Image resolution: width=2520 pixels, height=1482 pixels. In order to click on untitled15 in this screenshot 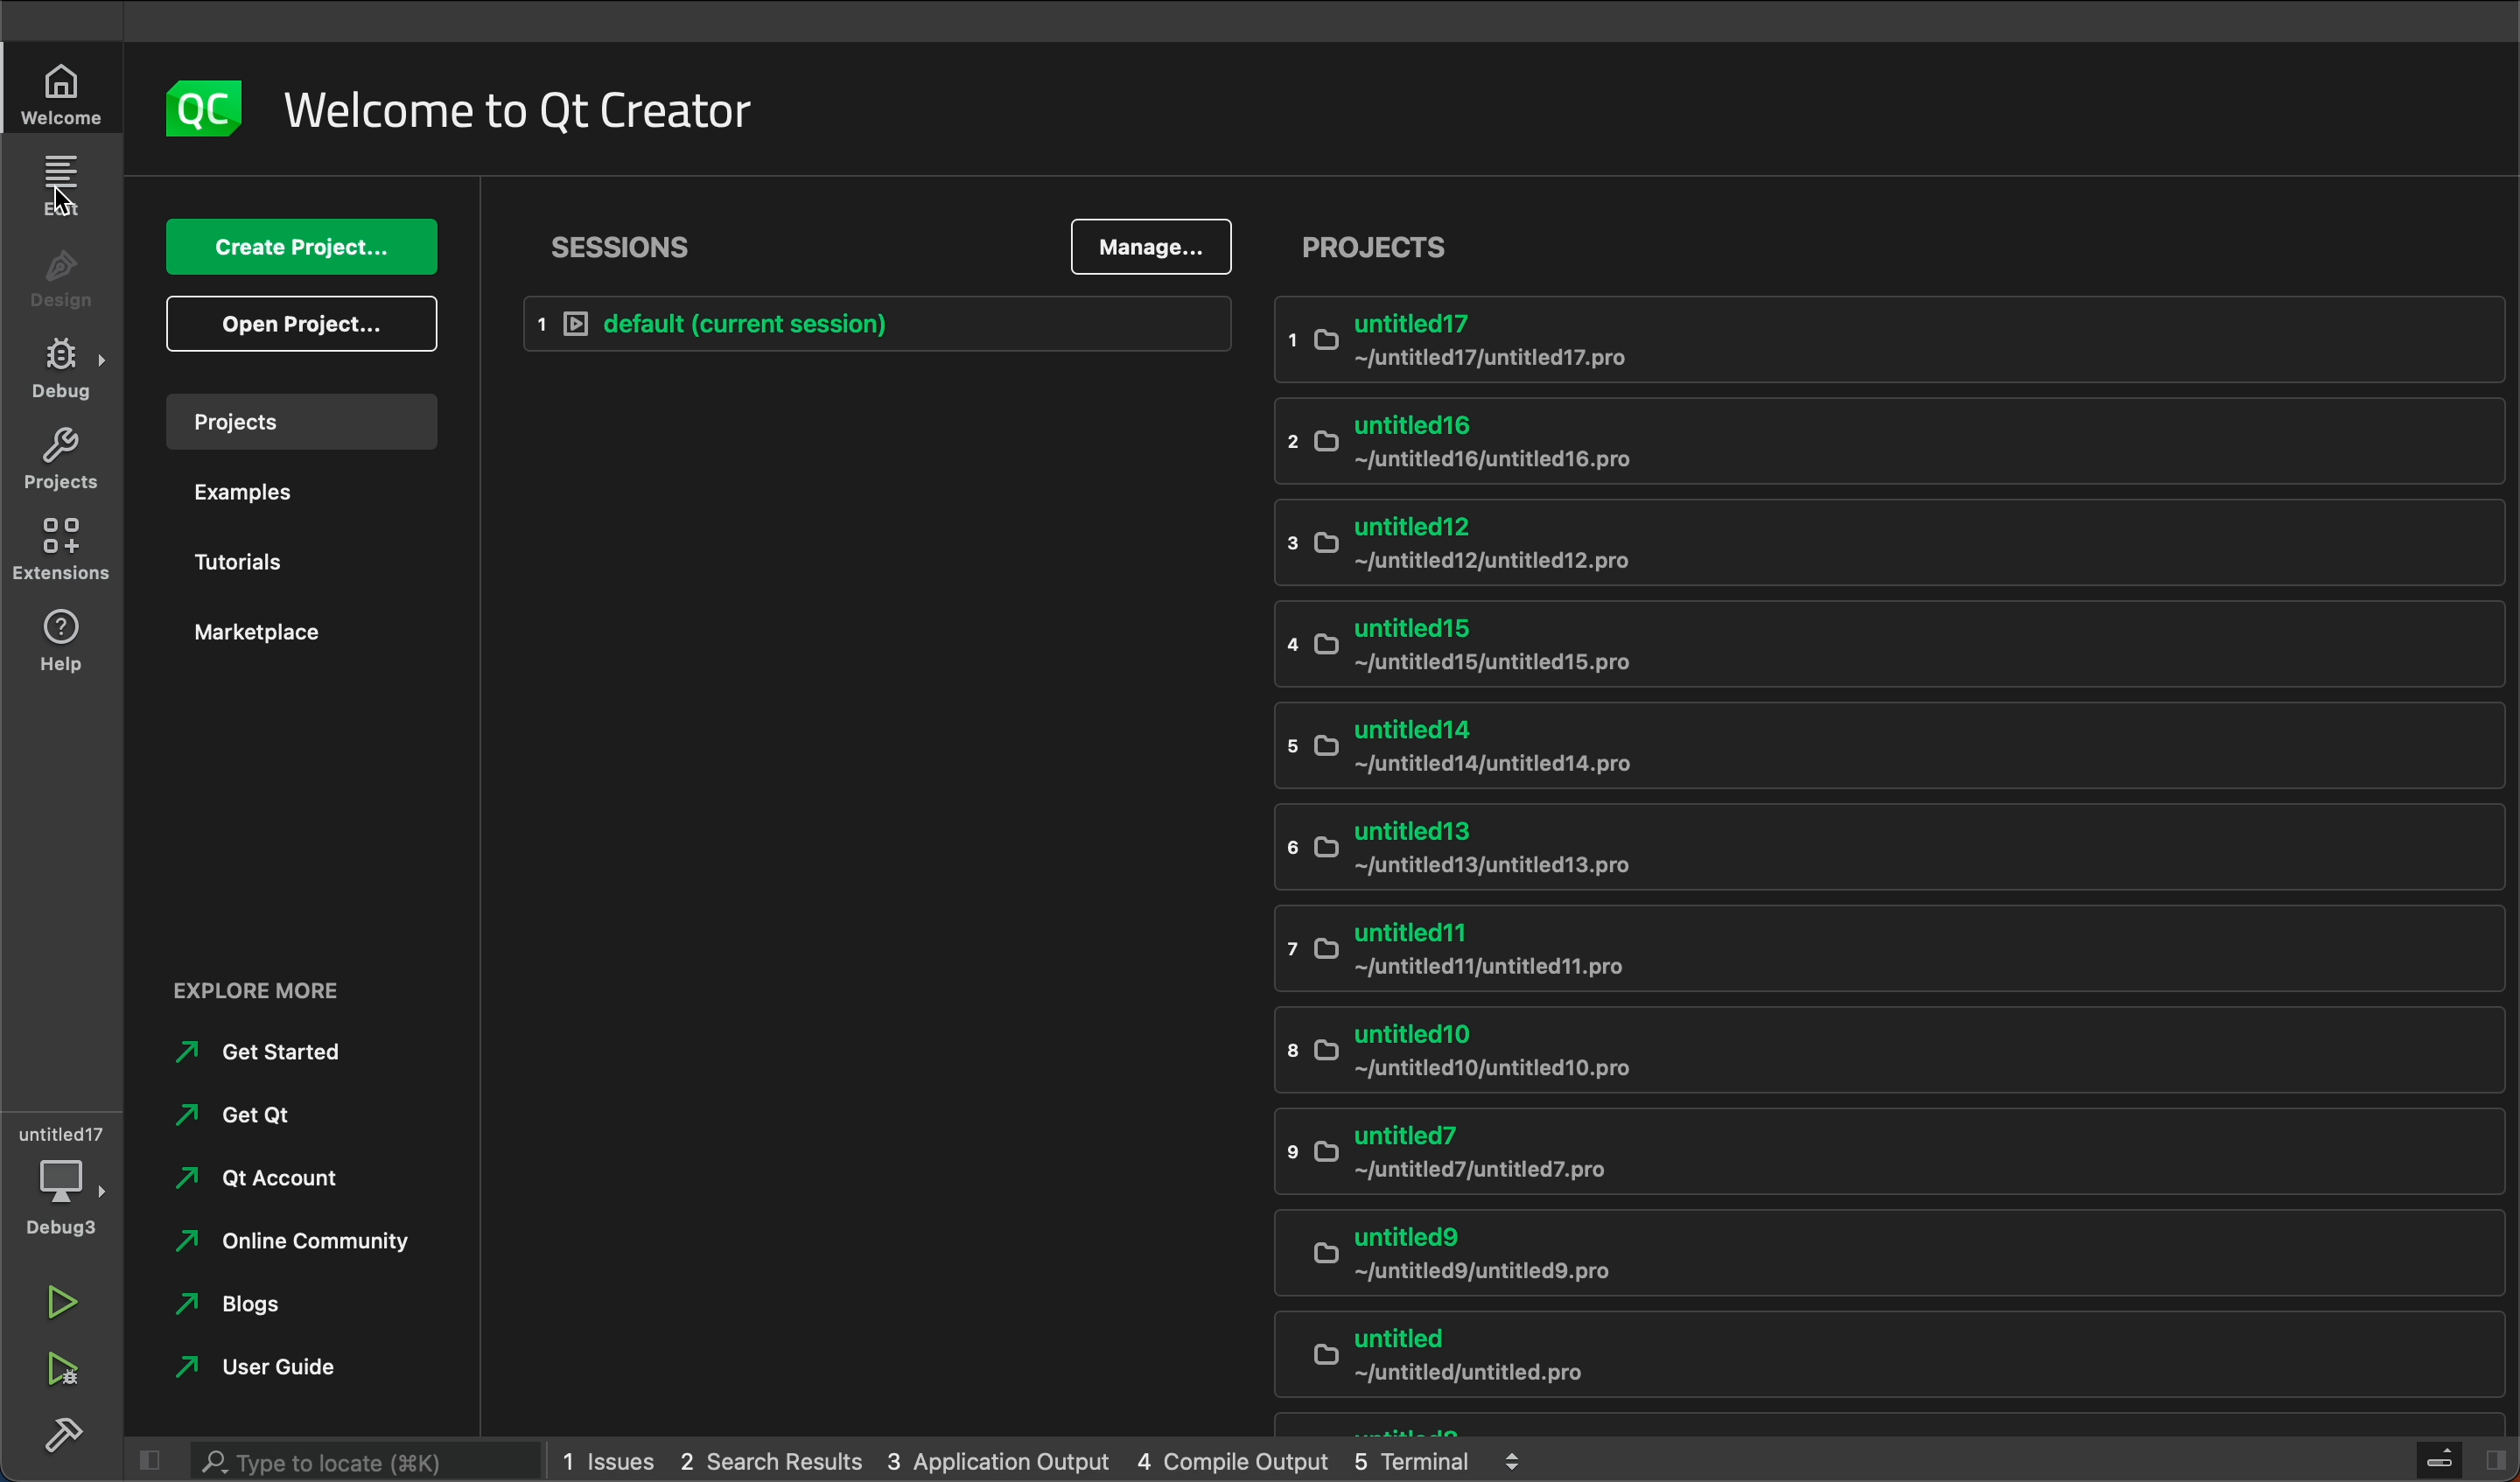, I will do `click(1853, 640)`.